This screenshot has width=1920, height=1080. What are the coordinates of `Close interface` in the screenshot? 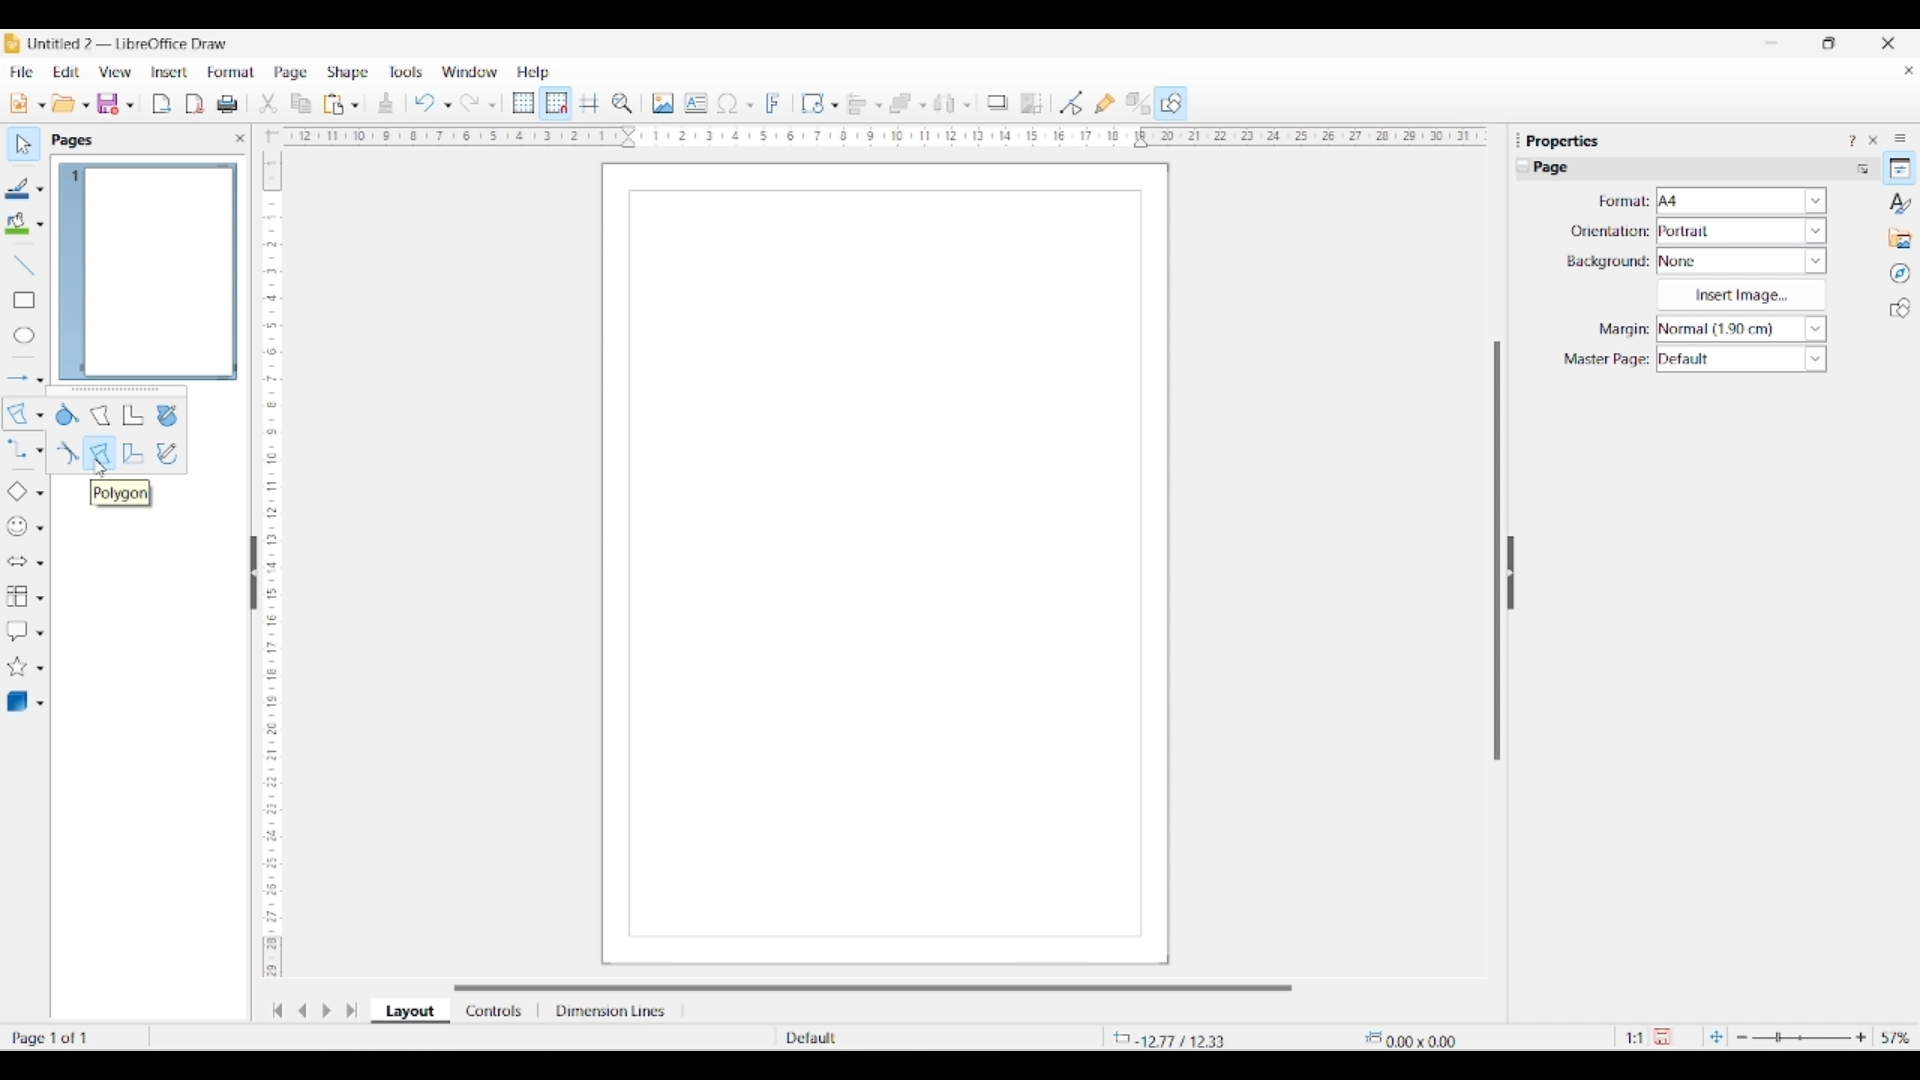 It's located at (1888, 43).